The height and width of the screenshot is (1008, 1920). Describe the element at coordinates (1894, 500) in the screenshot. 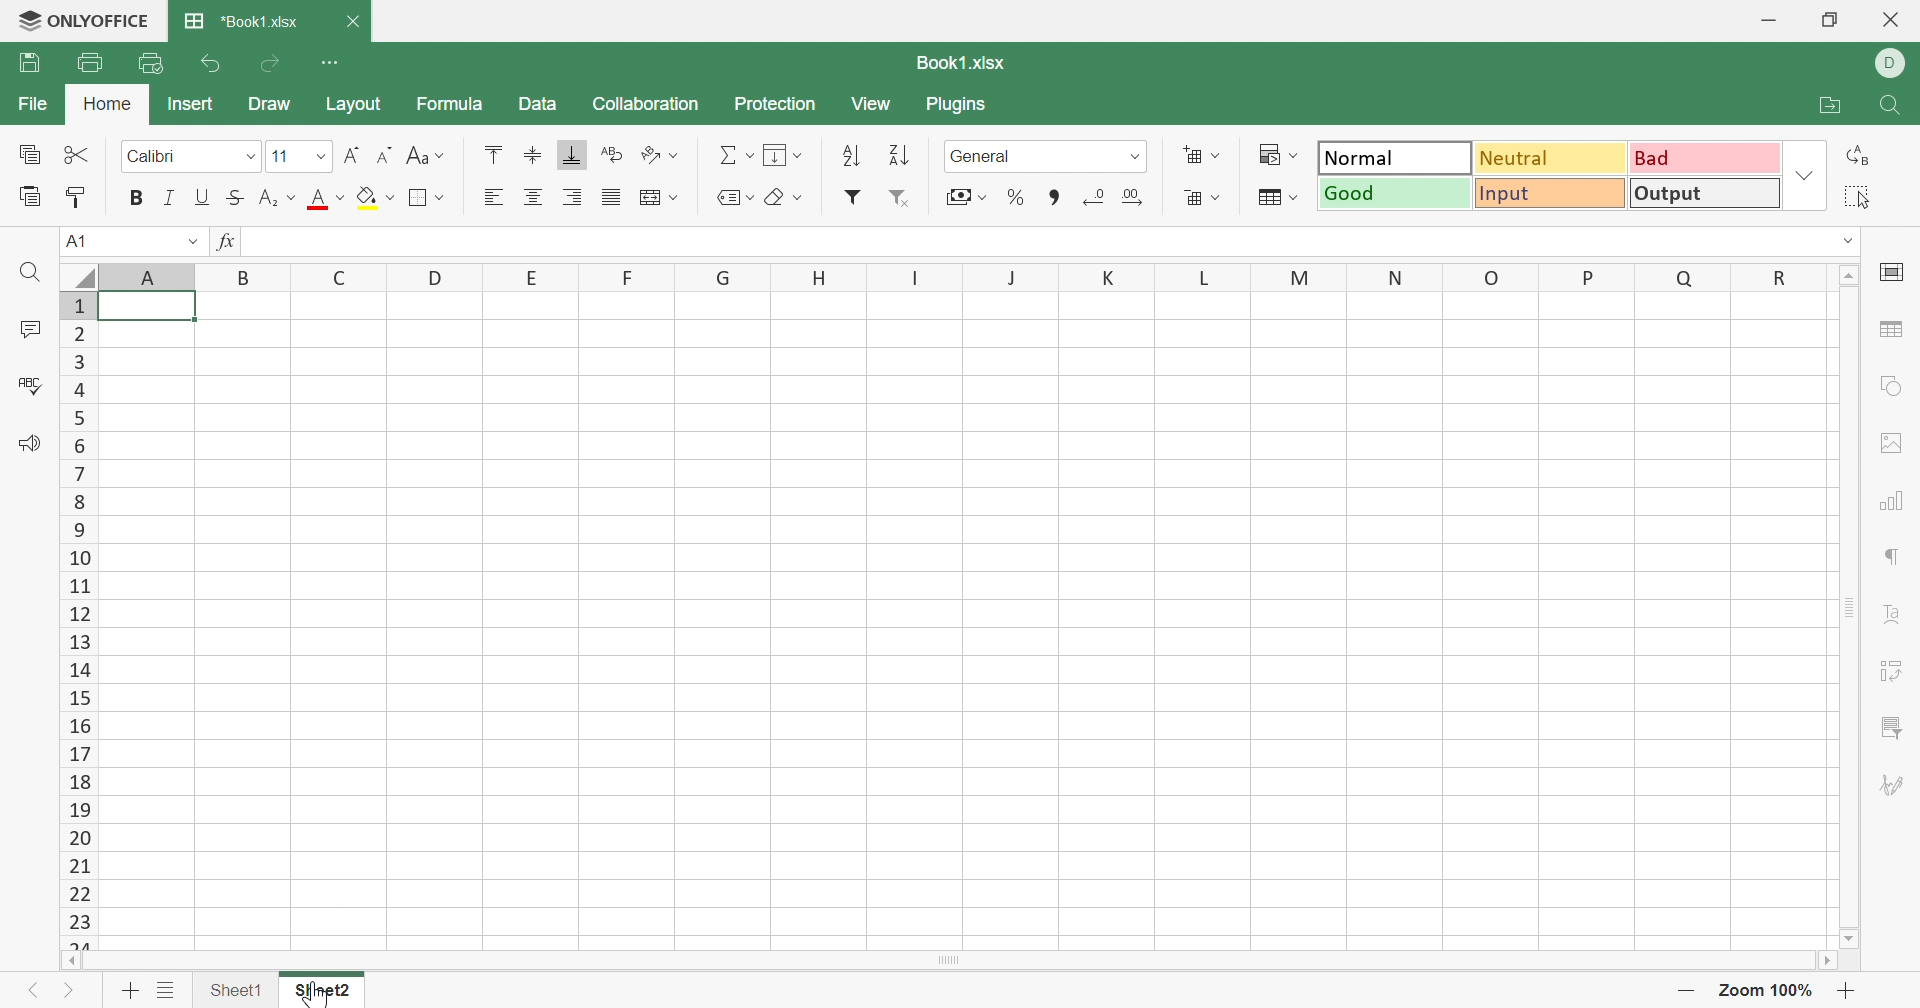

I see `chart settings` at that location.